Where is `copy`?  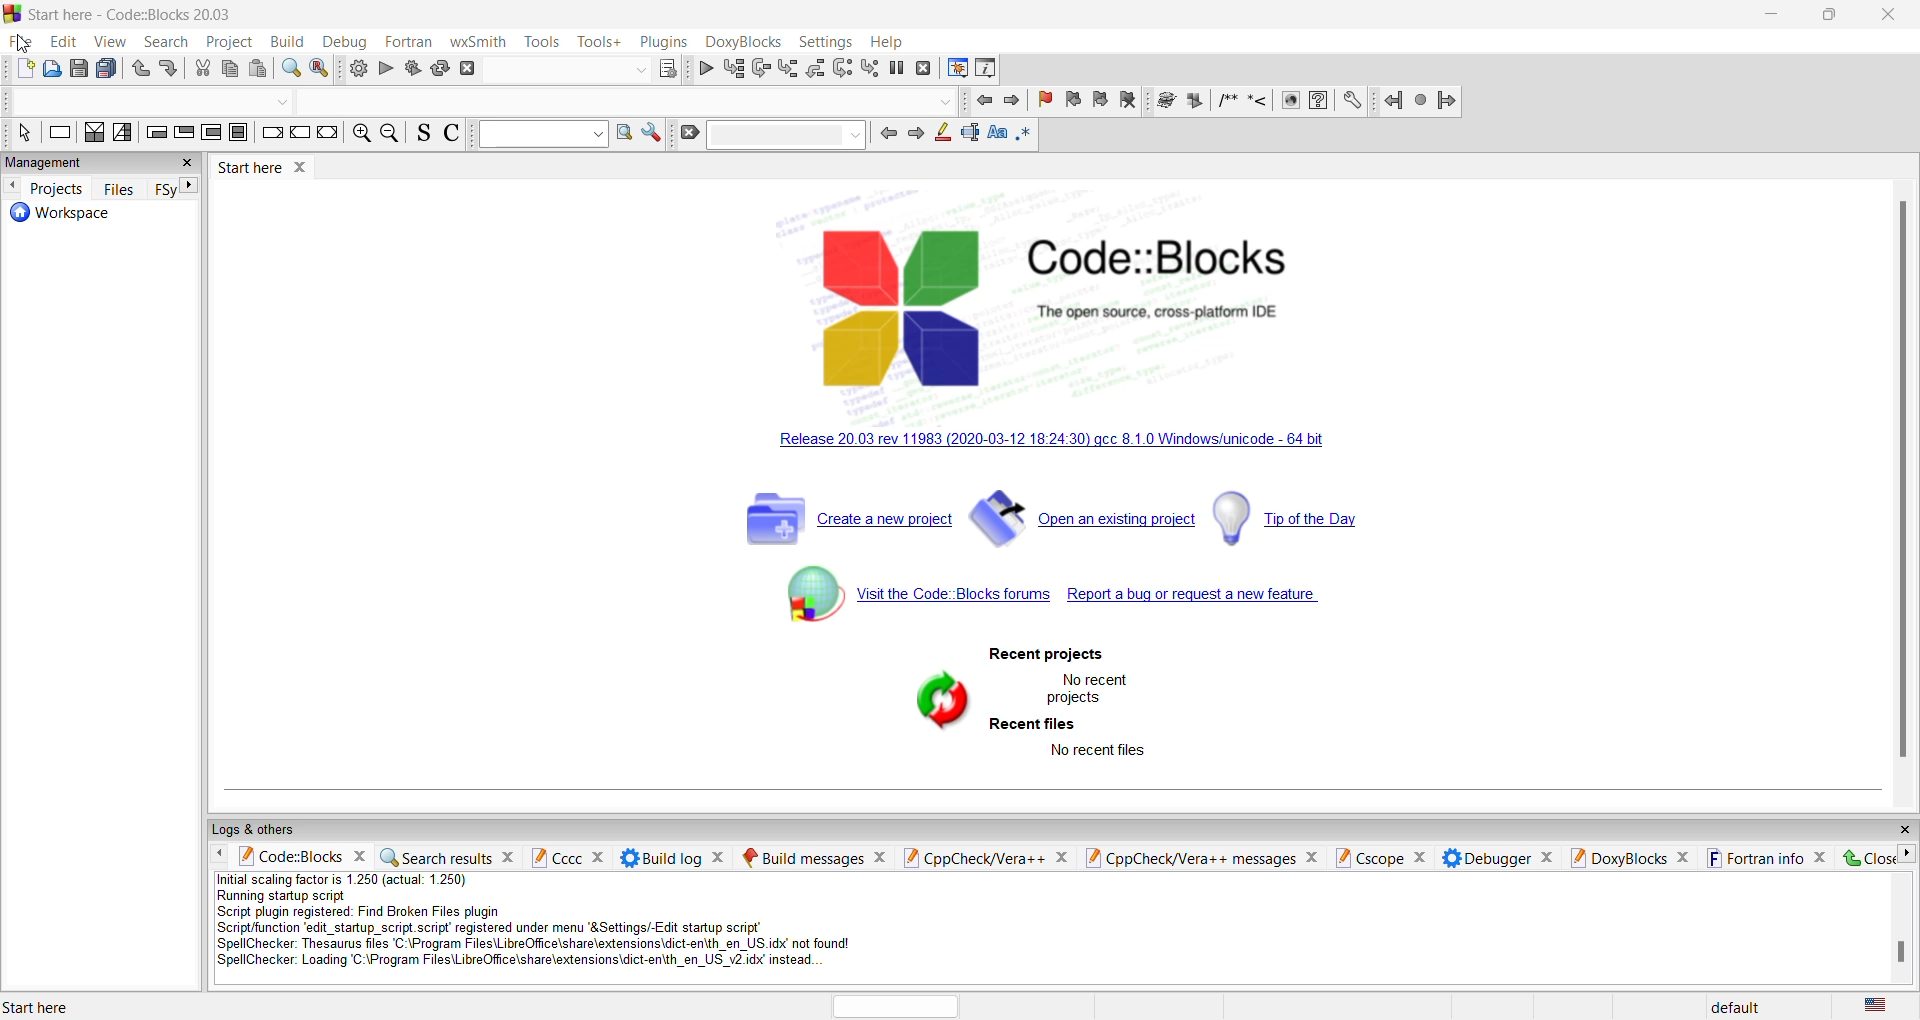 copy is located at coordinates (230, 69).